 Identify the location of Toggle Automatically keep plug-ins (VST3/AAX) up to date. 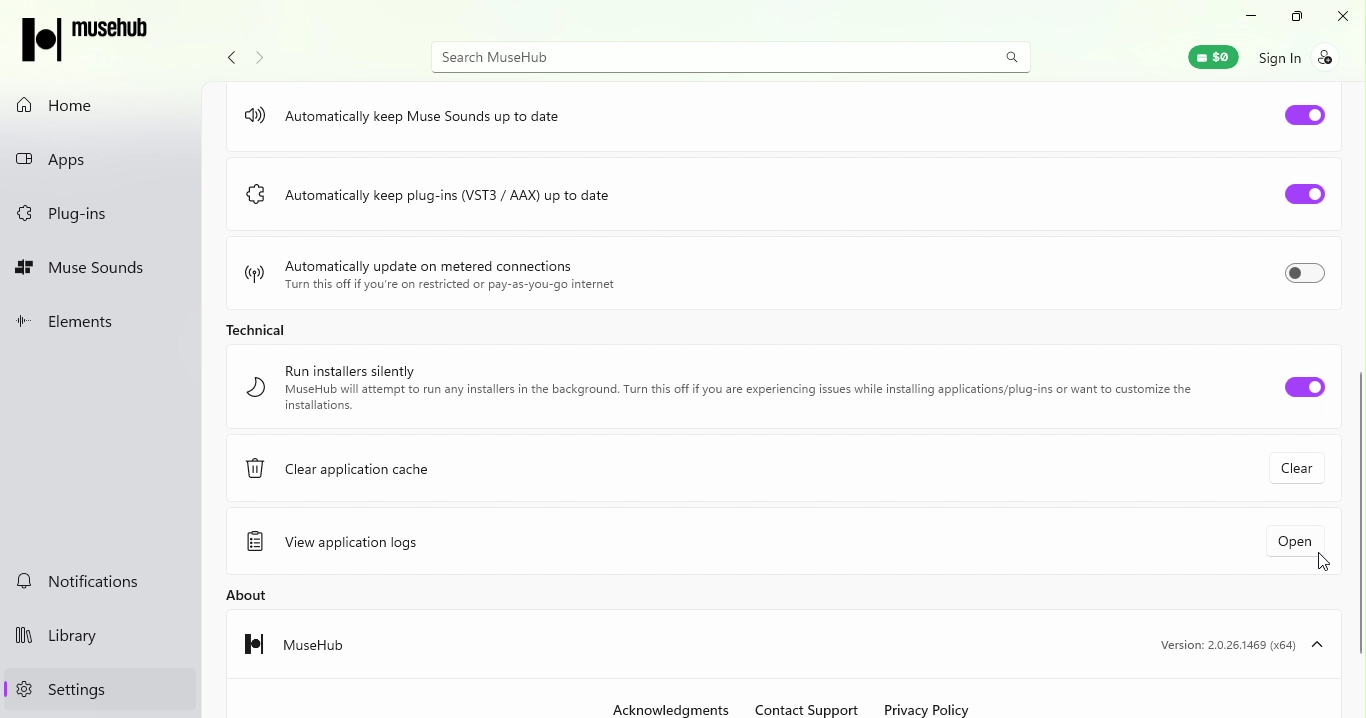
(1295, 190).